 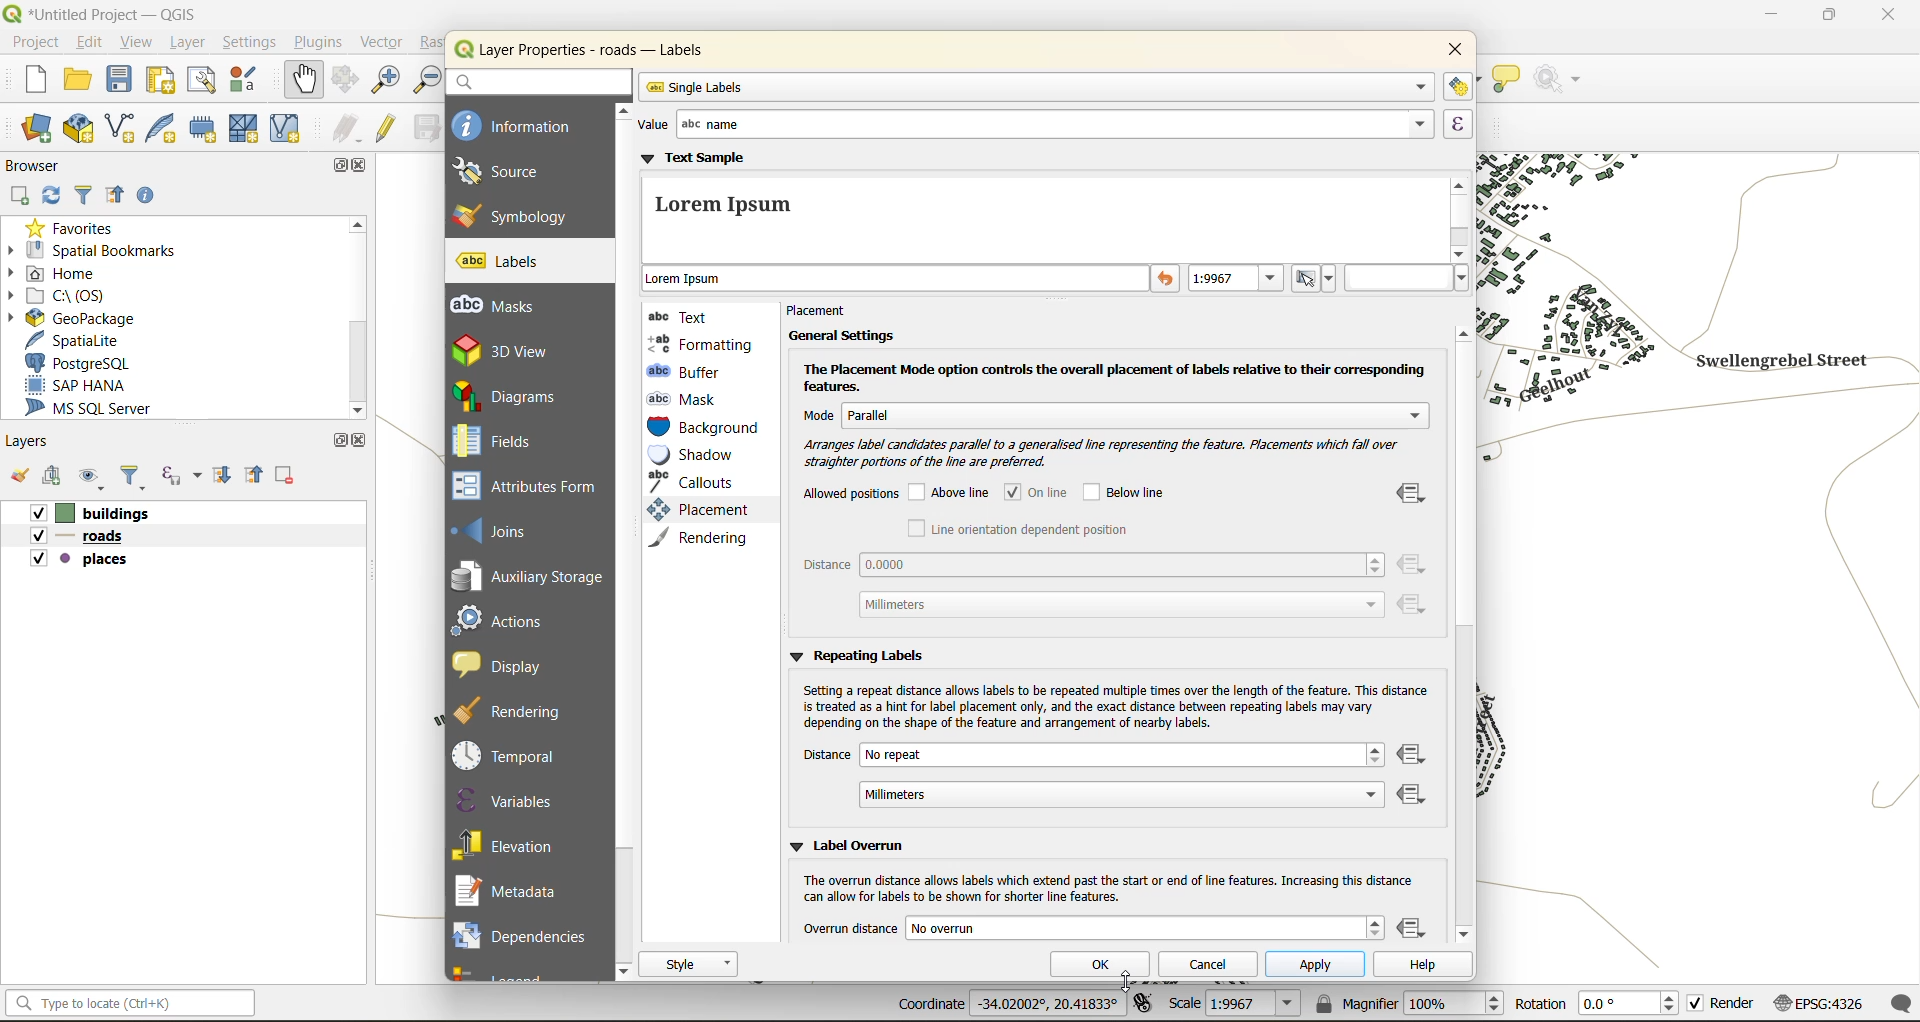 What do you see at coordinates (1044, 492) in the screenshot?
I see `online checked` at bounding box center [1044, 492].